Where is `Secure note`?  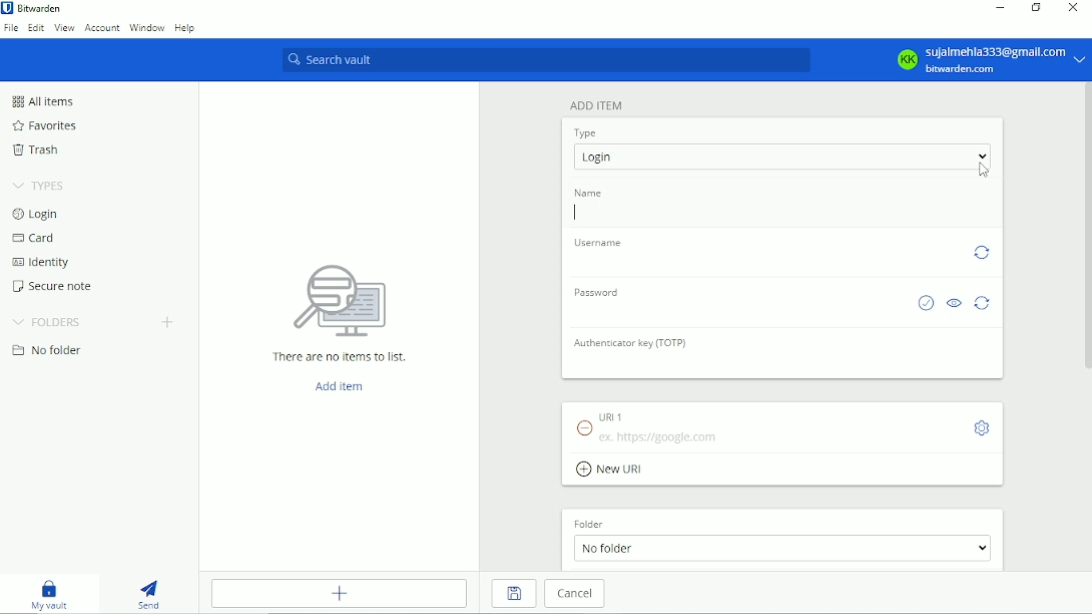 Secure note is located at coordinates (54, 286).